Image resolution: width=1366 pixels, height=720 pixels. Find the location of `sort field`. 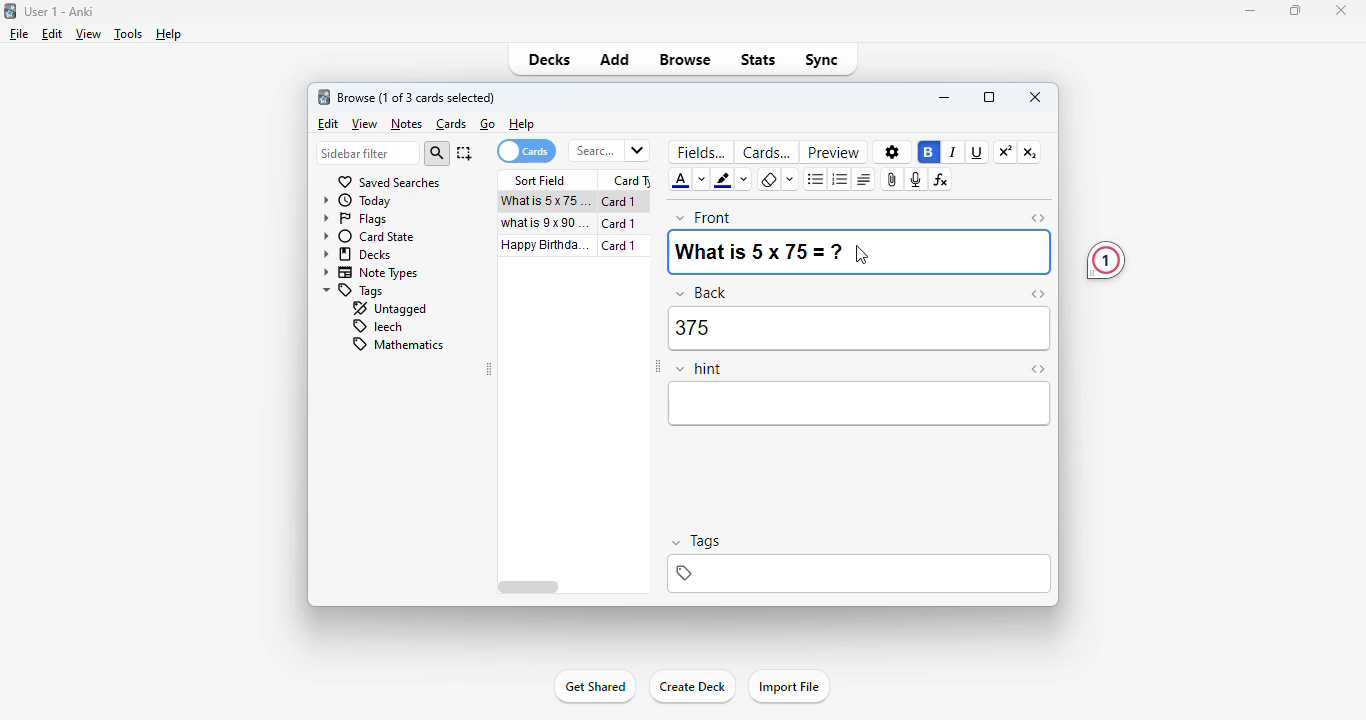

sort field is located at coordinates (541, 181).